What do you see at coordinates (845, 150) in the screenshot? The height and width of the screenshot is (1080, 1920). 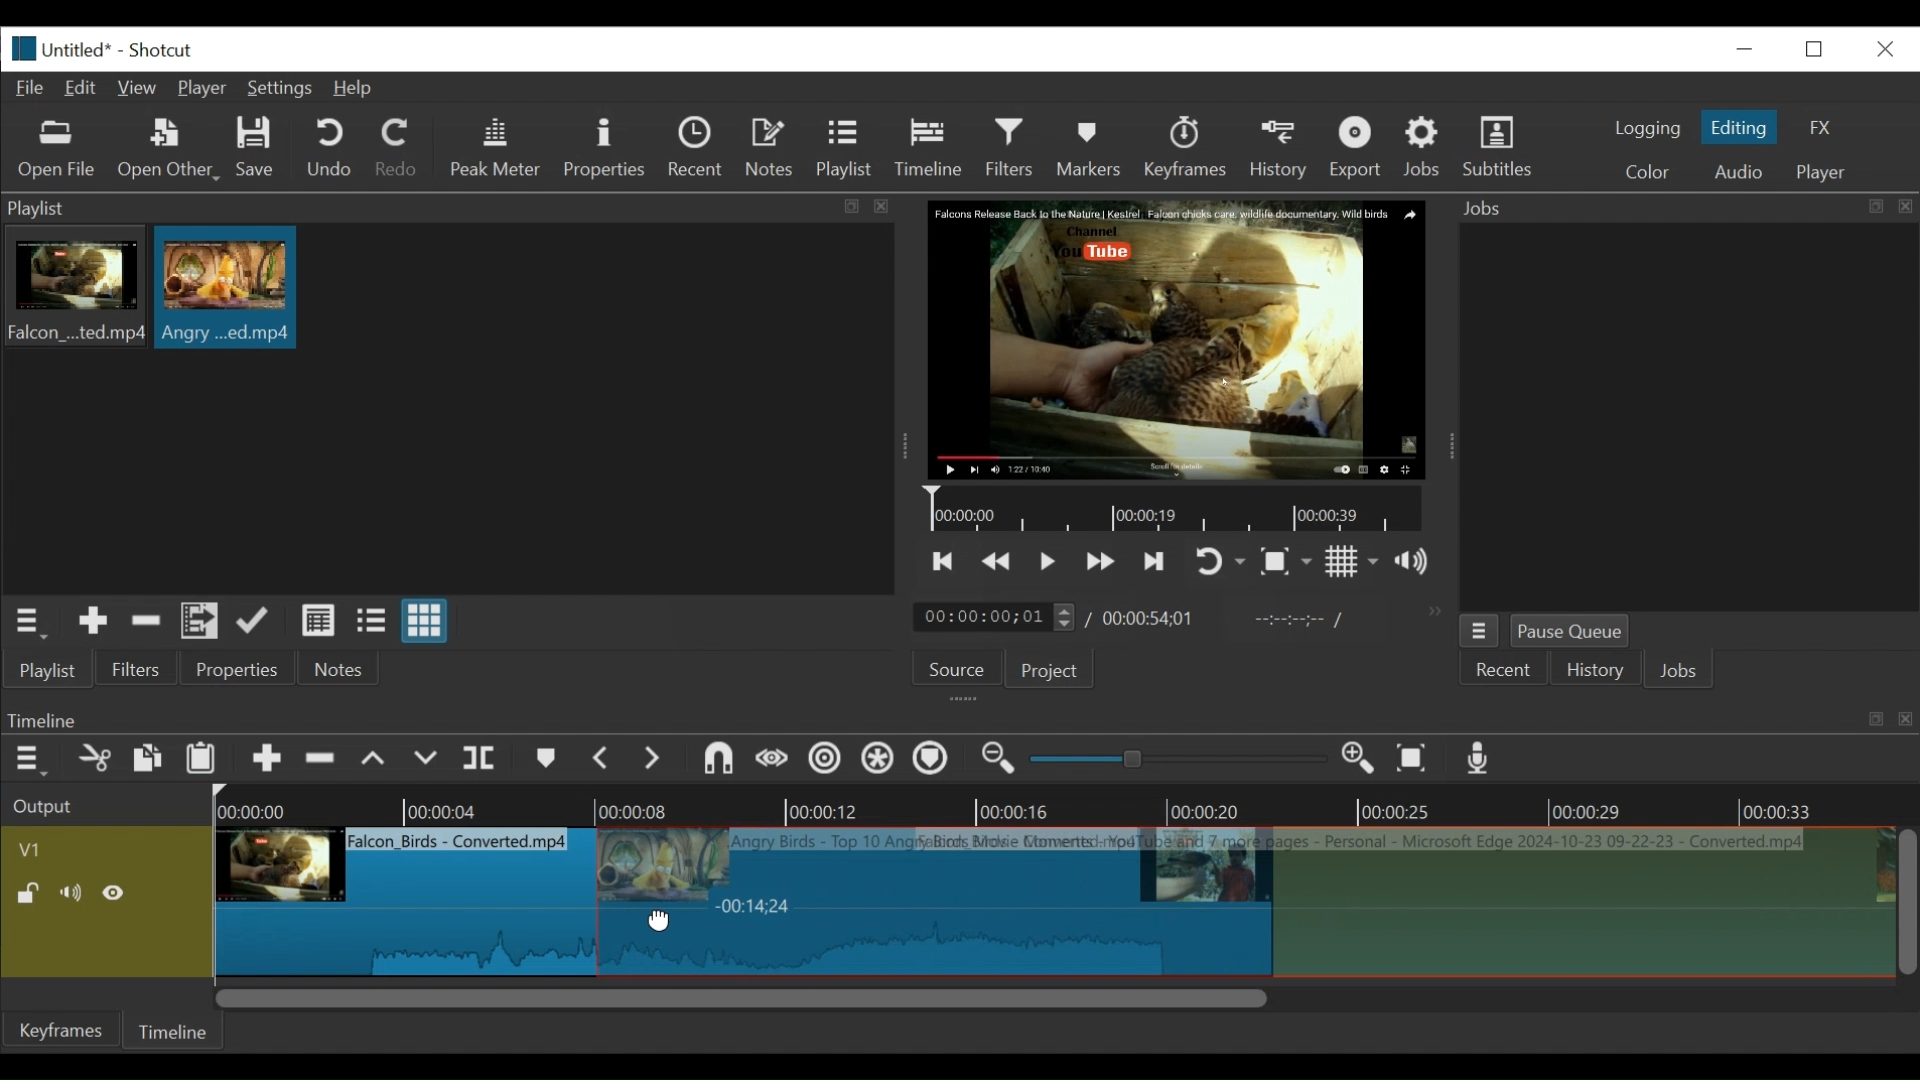 I see `Playlist` at bounding box center [845, 150].